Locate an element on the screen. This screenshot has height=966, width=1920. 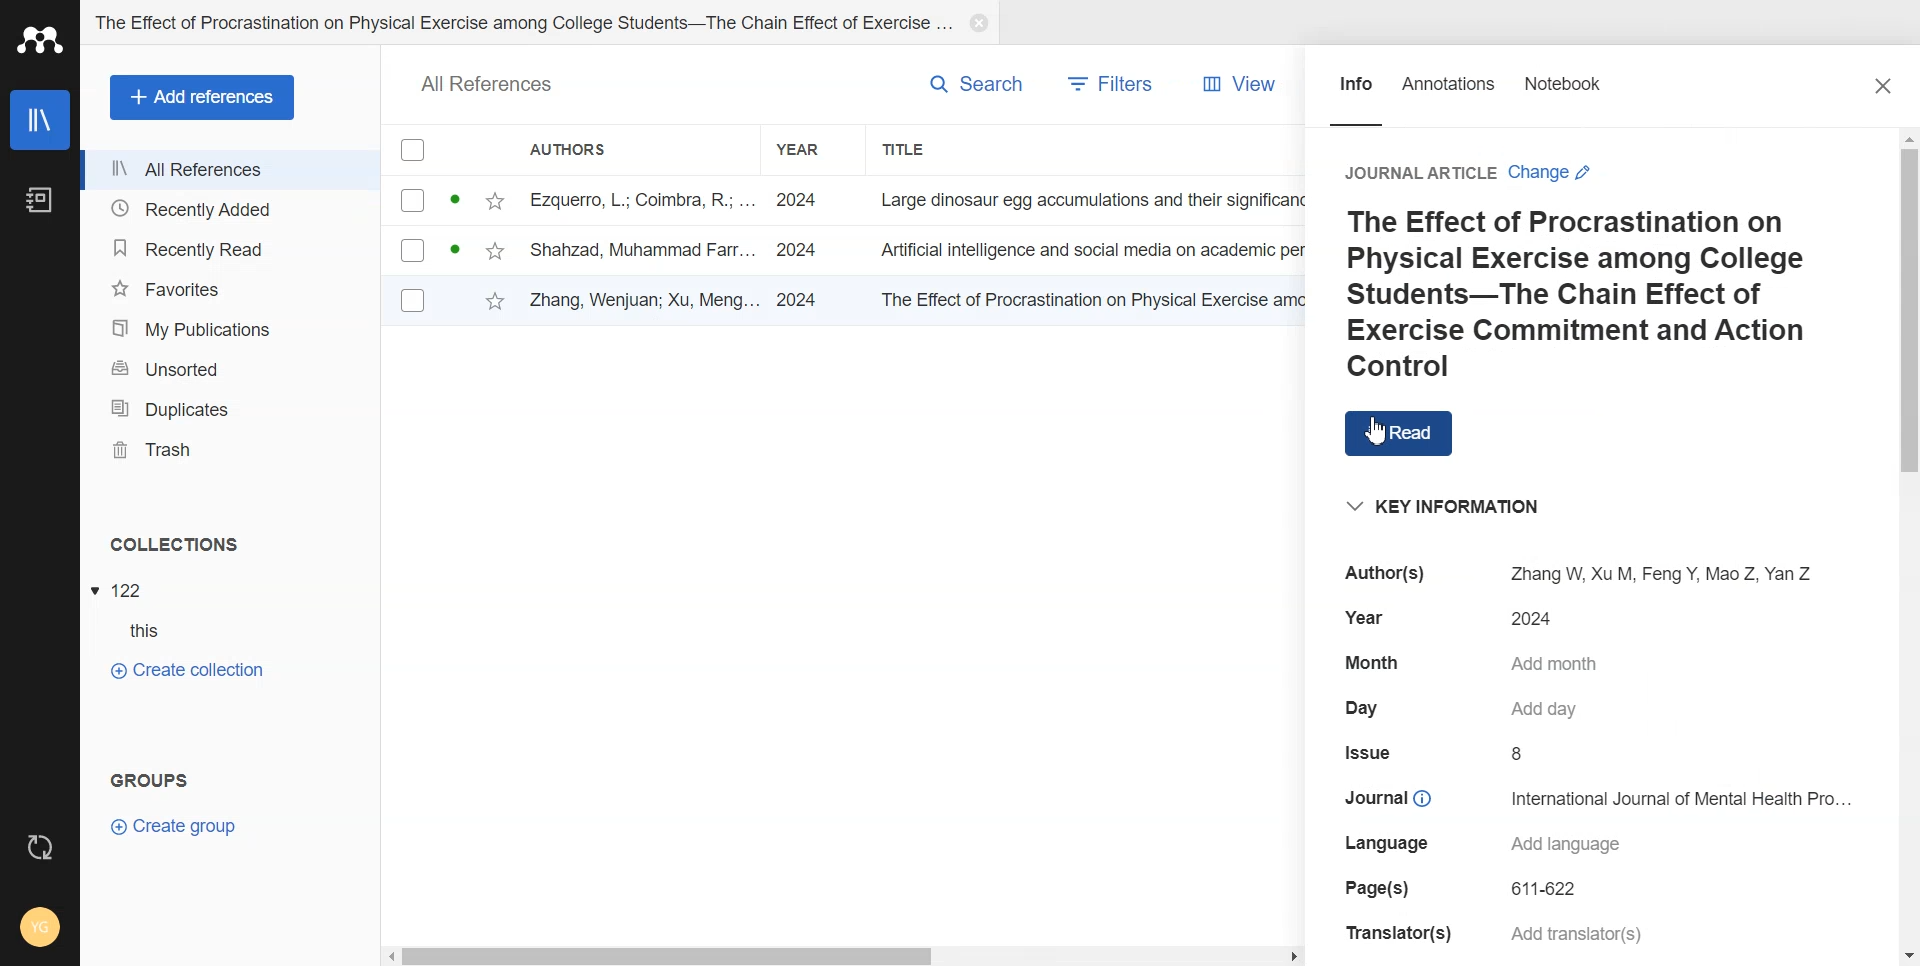
text is located at coordinates (1082, 197).